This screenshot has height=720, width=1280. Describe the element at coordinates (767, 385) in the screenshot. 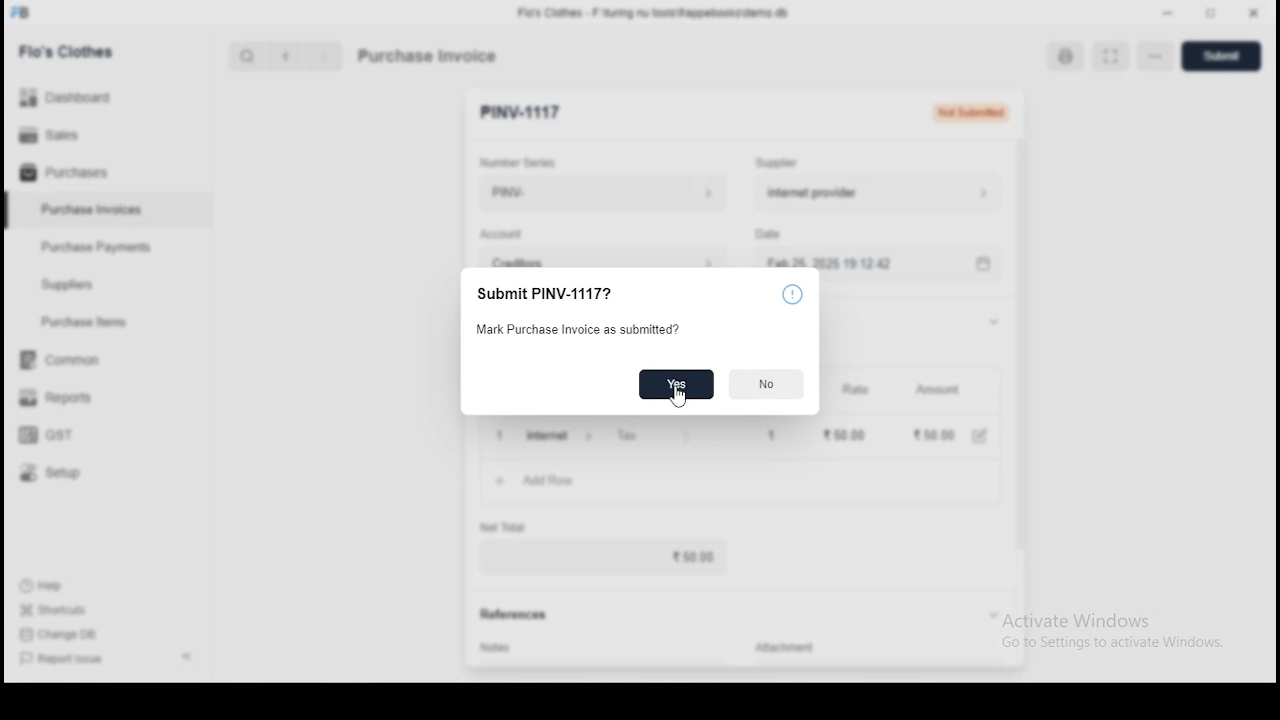

I see `no` at that location.